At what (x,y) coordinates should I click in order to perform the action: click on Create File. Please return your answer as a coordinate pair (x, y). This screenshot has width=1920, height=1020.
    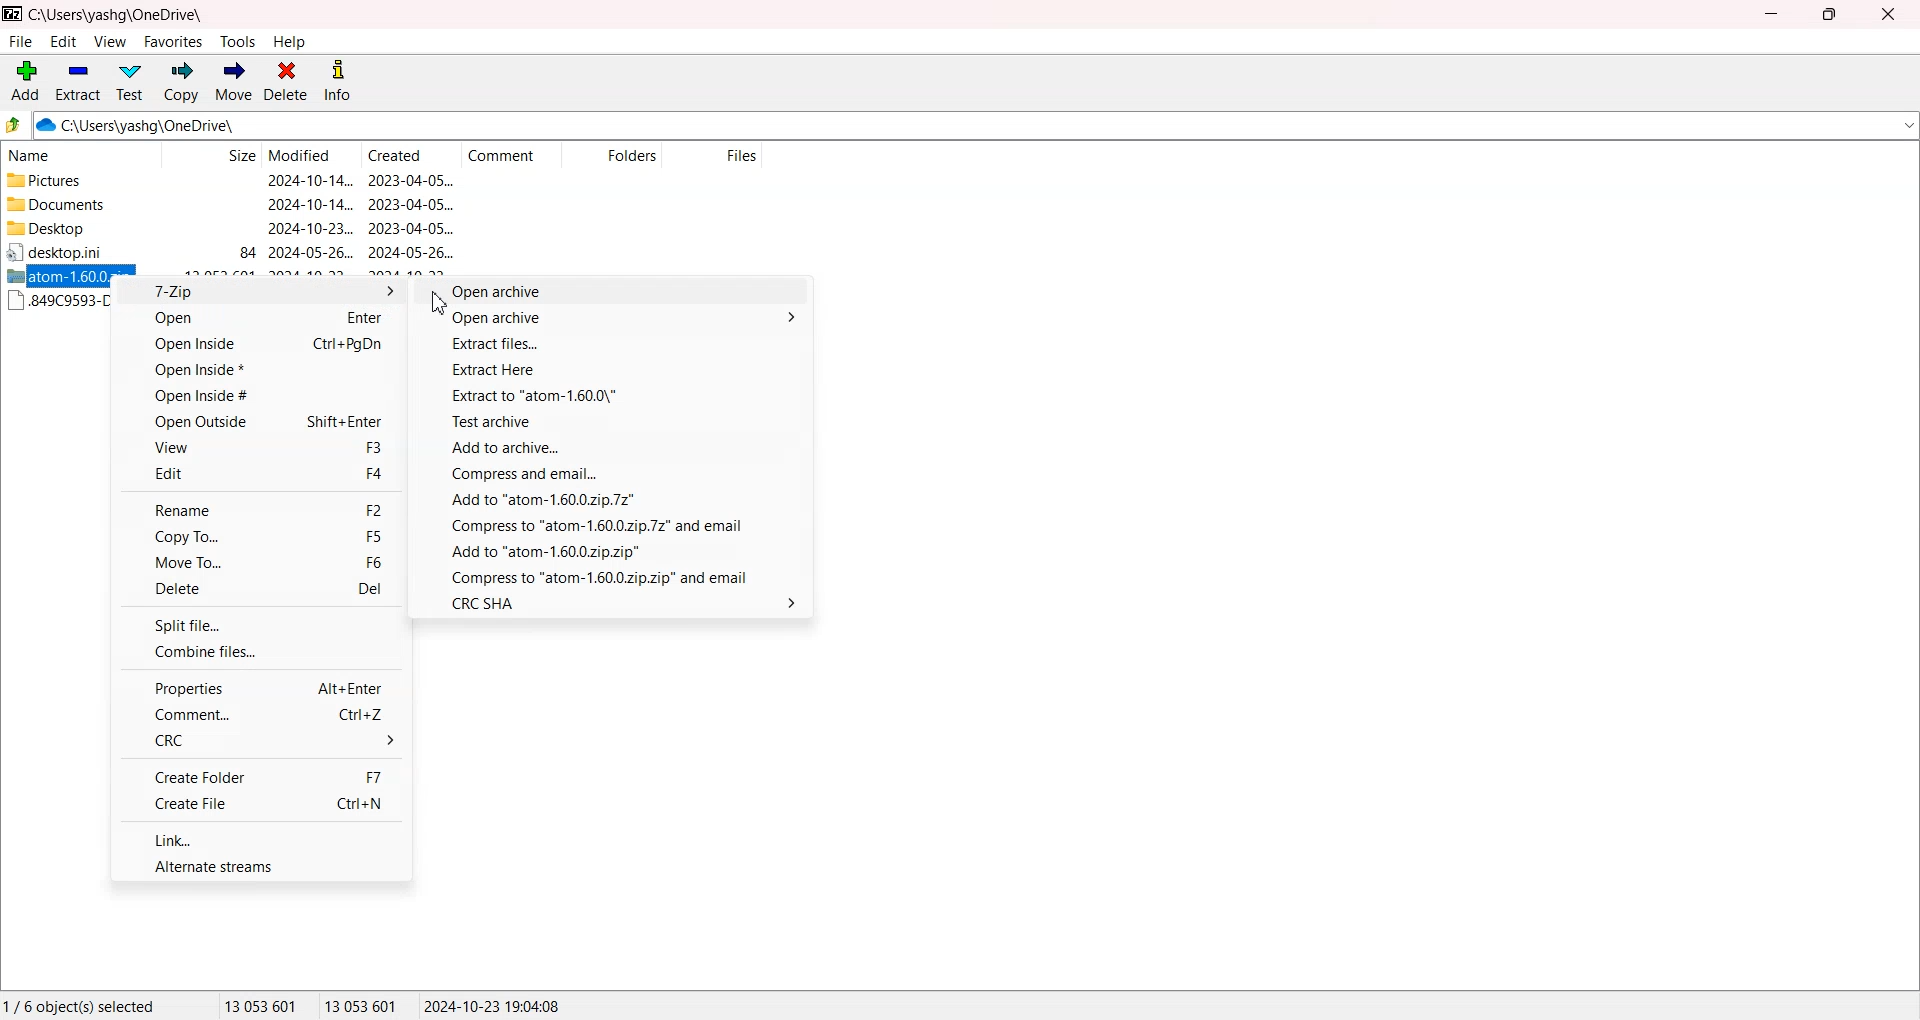
    Looking at the image, I should click on (262, 804).